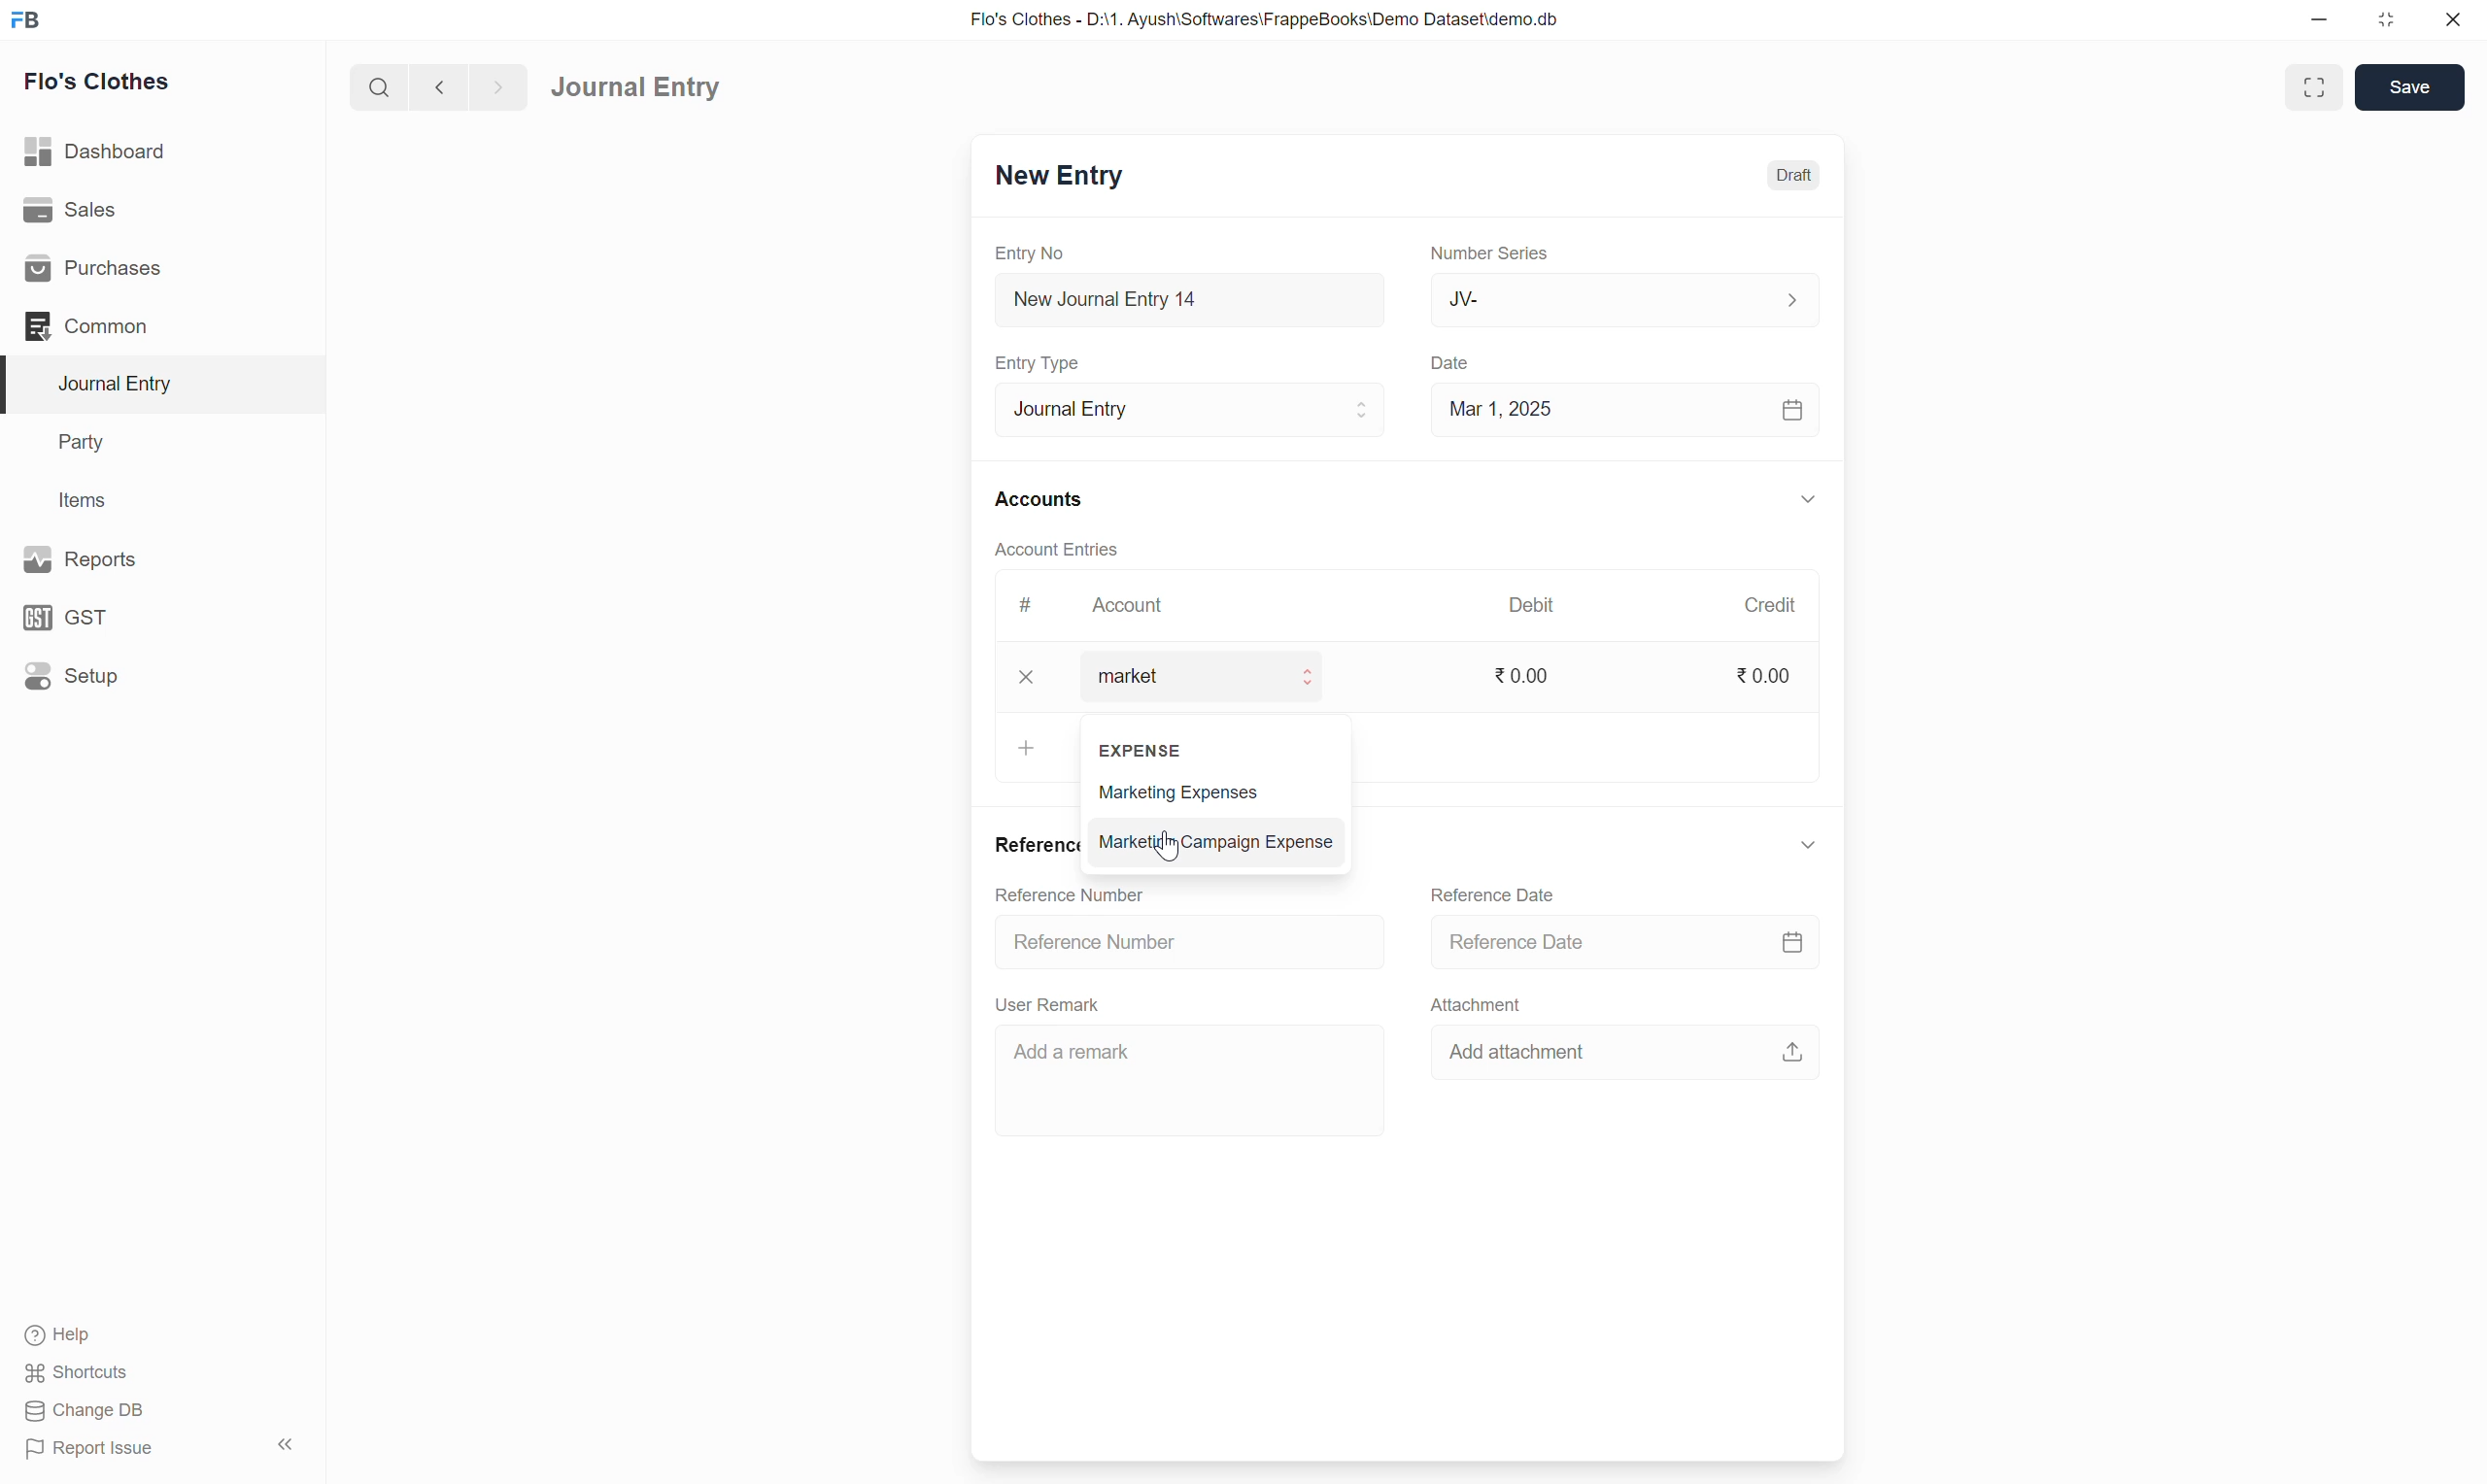 This screenshot has width=2487, height=1484. Describe the element at coordinates (87, 444) in the screenshot. I see `Party` at that location.